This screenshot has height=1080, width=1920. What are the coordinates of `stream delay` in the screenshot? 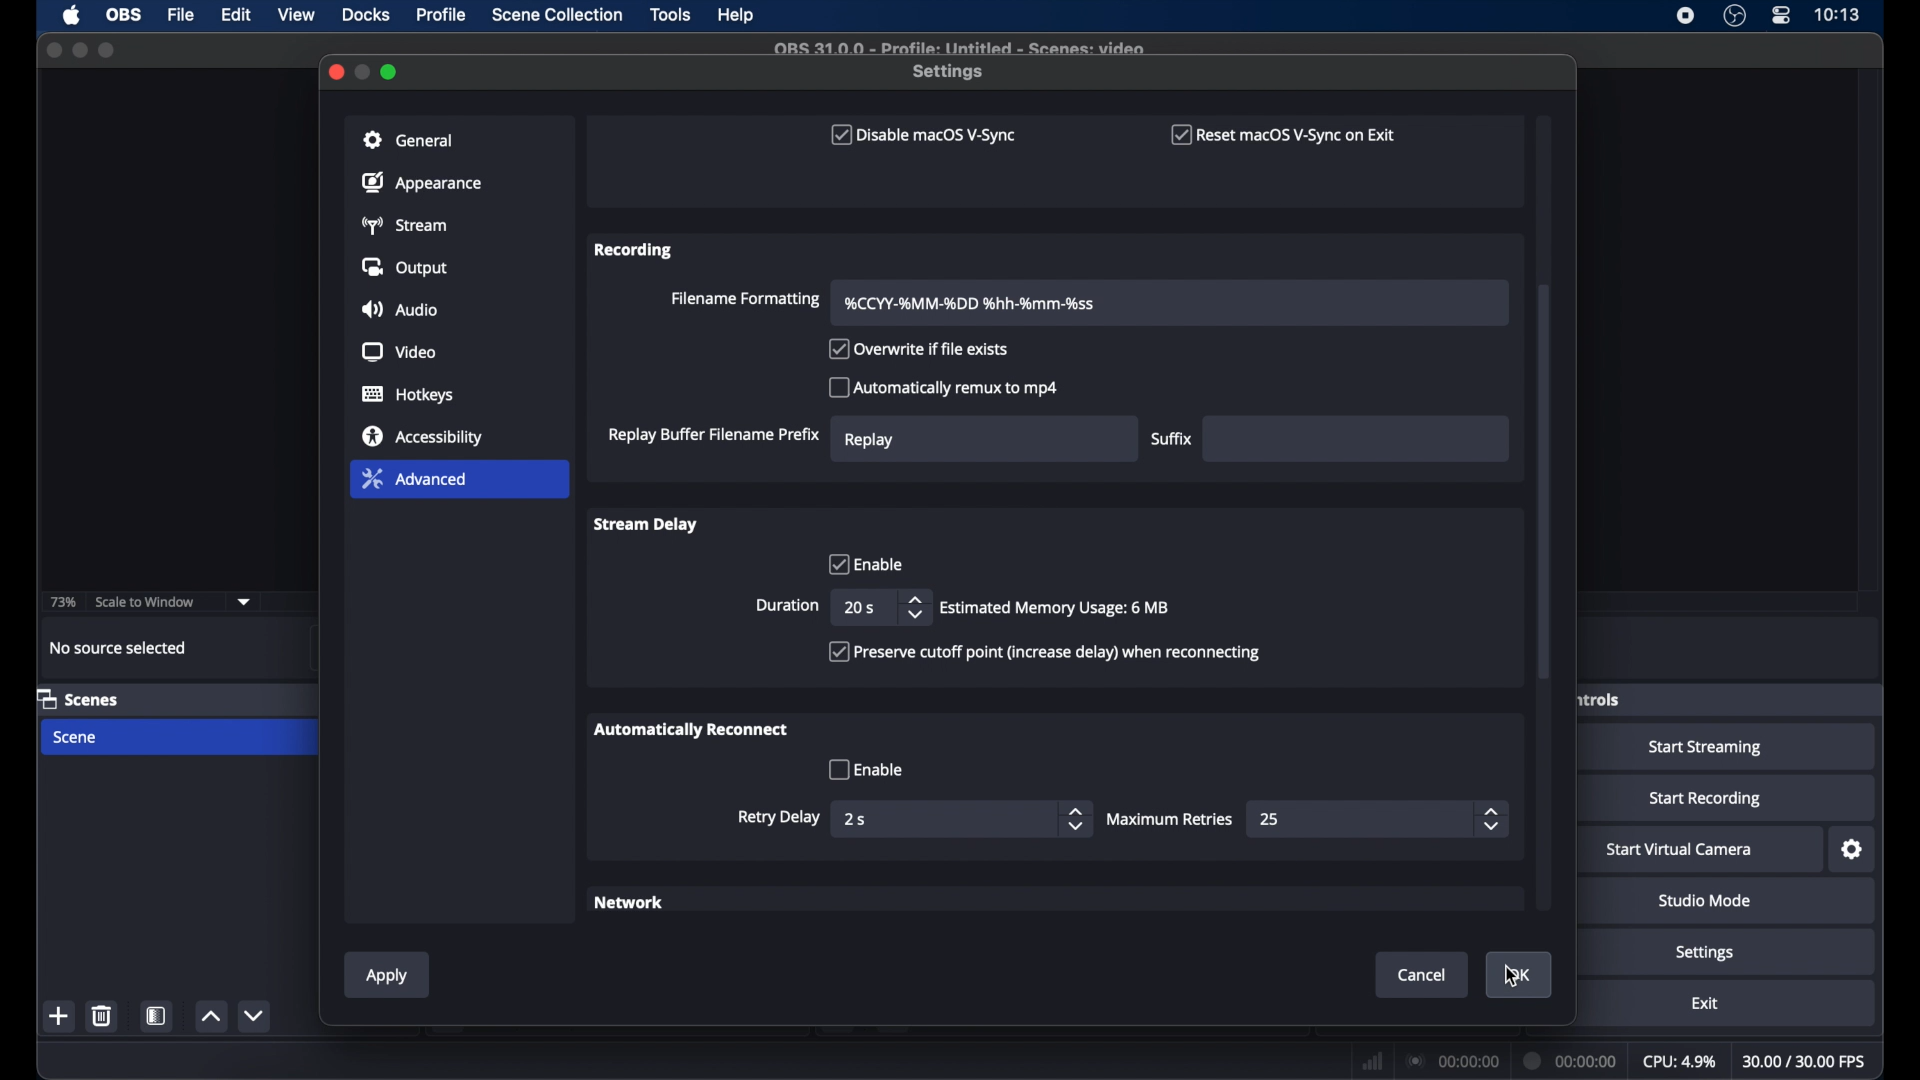 It's located at (644, 523).